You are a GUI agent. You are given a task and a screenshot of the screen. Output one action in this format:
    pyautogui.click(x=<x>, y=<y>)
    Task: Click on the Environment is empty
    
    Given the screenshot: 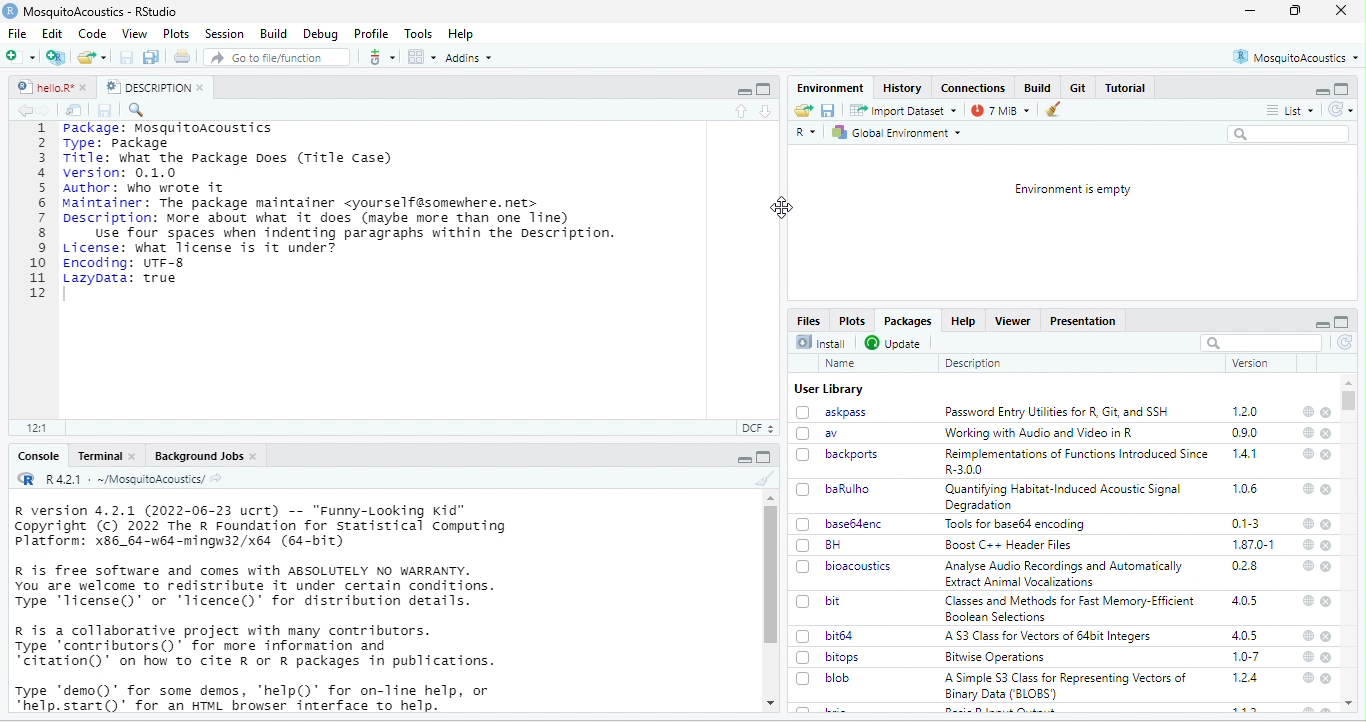 What is the action you would take?
    pyautogui.click(x=1072, y=189)
    